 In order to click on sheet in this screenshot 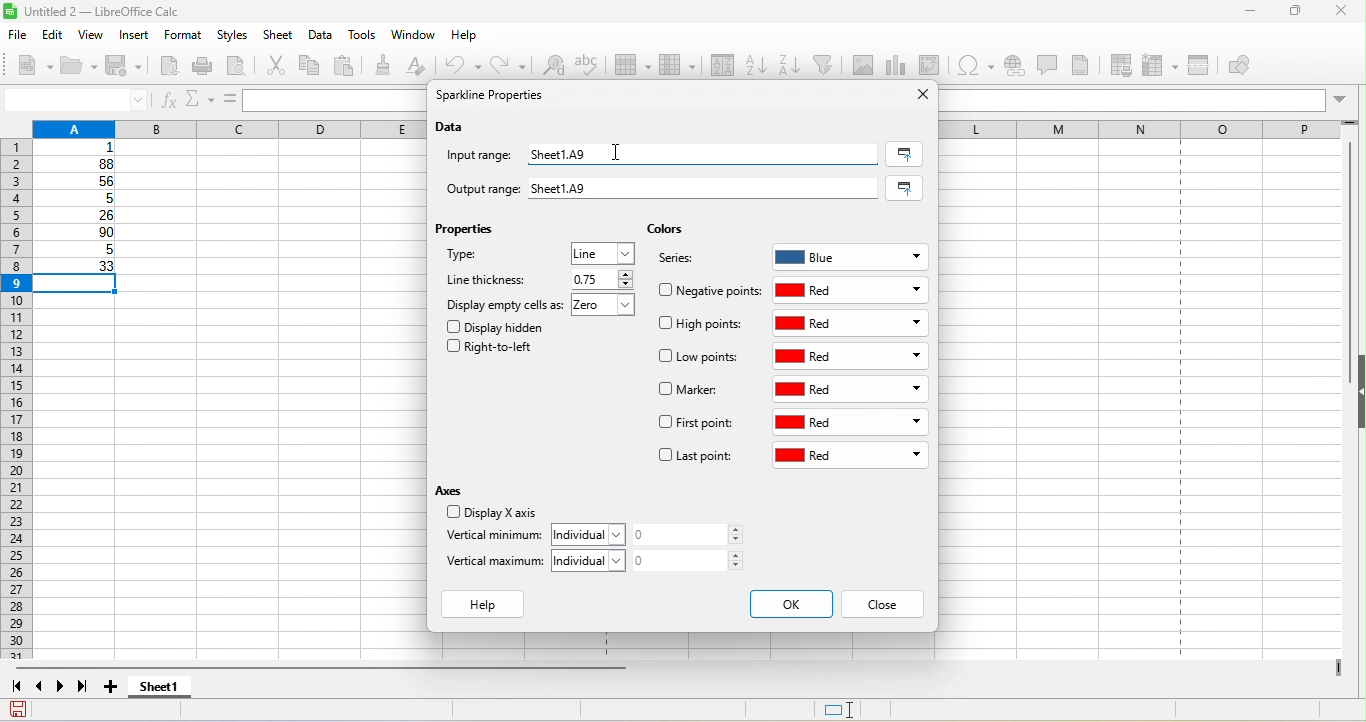, I will do `click(280, 36)`.